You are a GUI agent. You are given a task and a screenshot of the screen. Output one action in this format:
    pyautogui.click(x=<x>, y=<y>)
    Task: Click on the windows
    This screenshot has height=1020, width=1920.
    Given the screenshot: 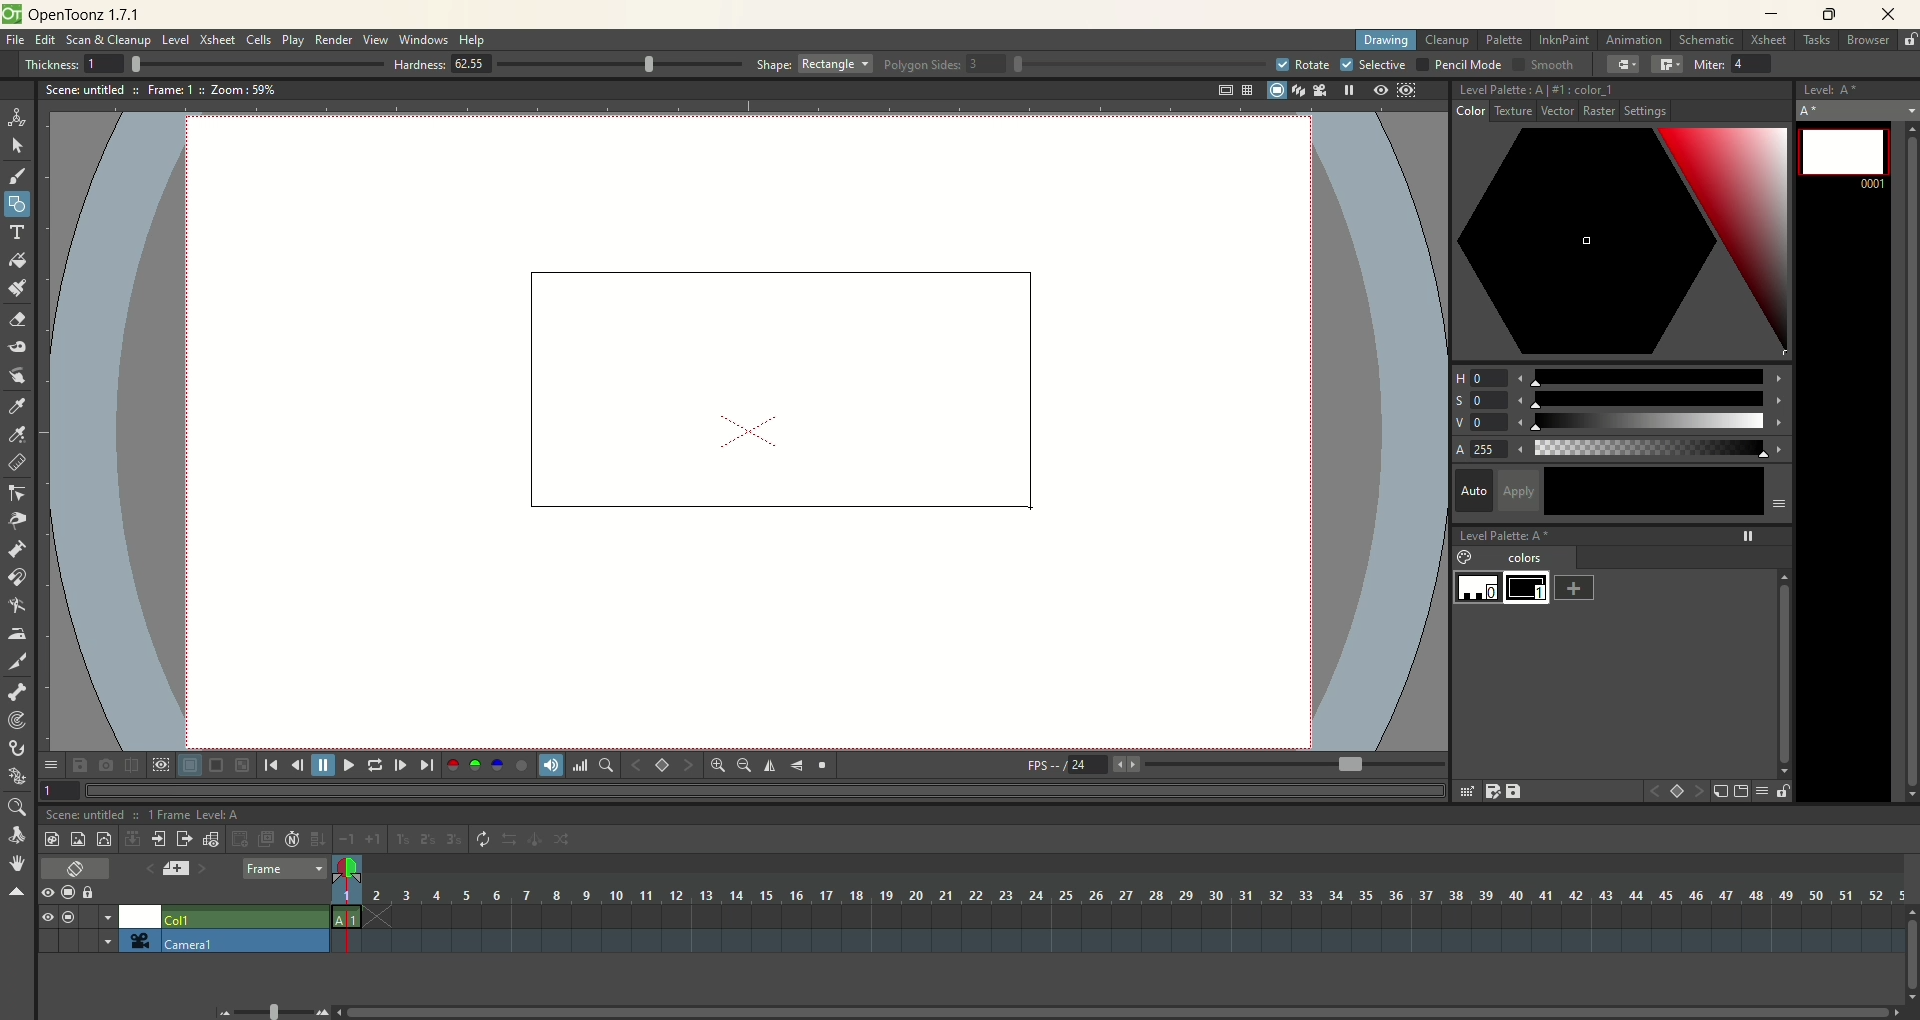 What is the action you would take?
    pyautogui.click(x=426, y=40)
    